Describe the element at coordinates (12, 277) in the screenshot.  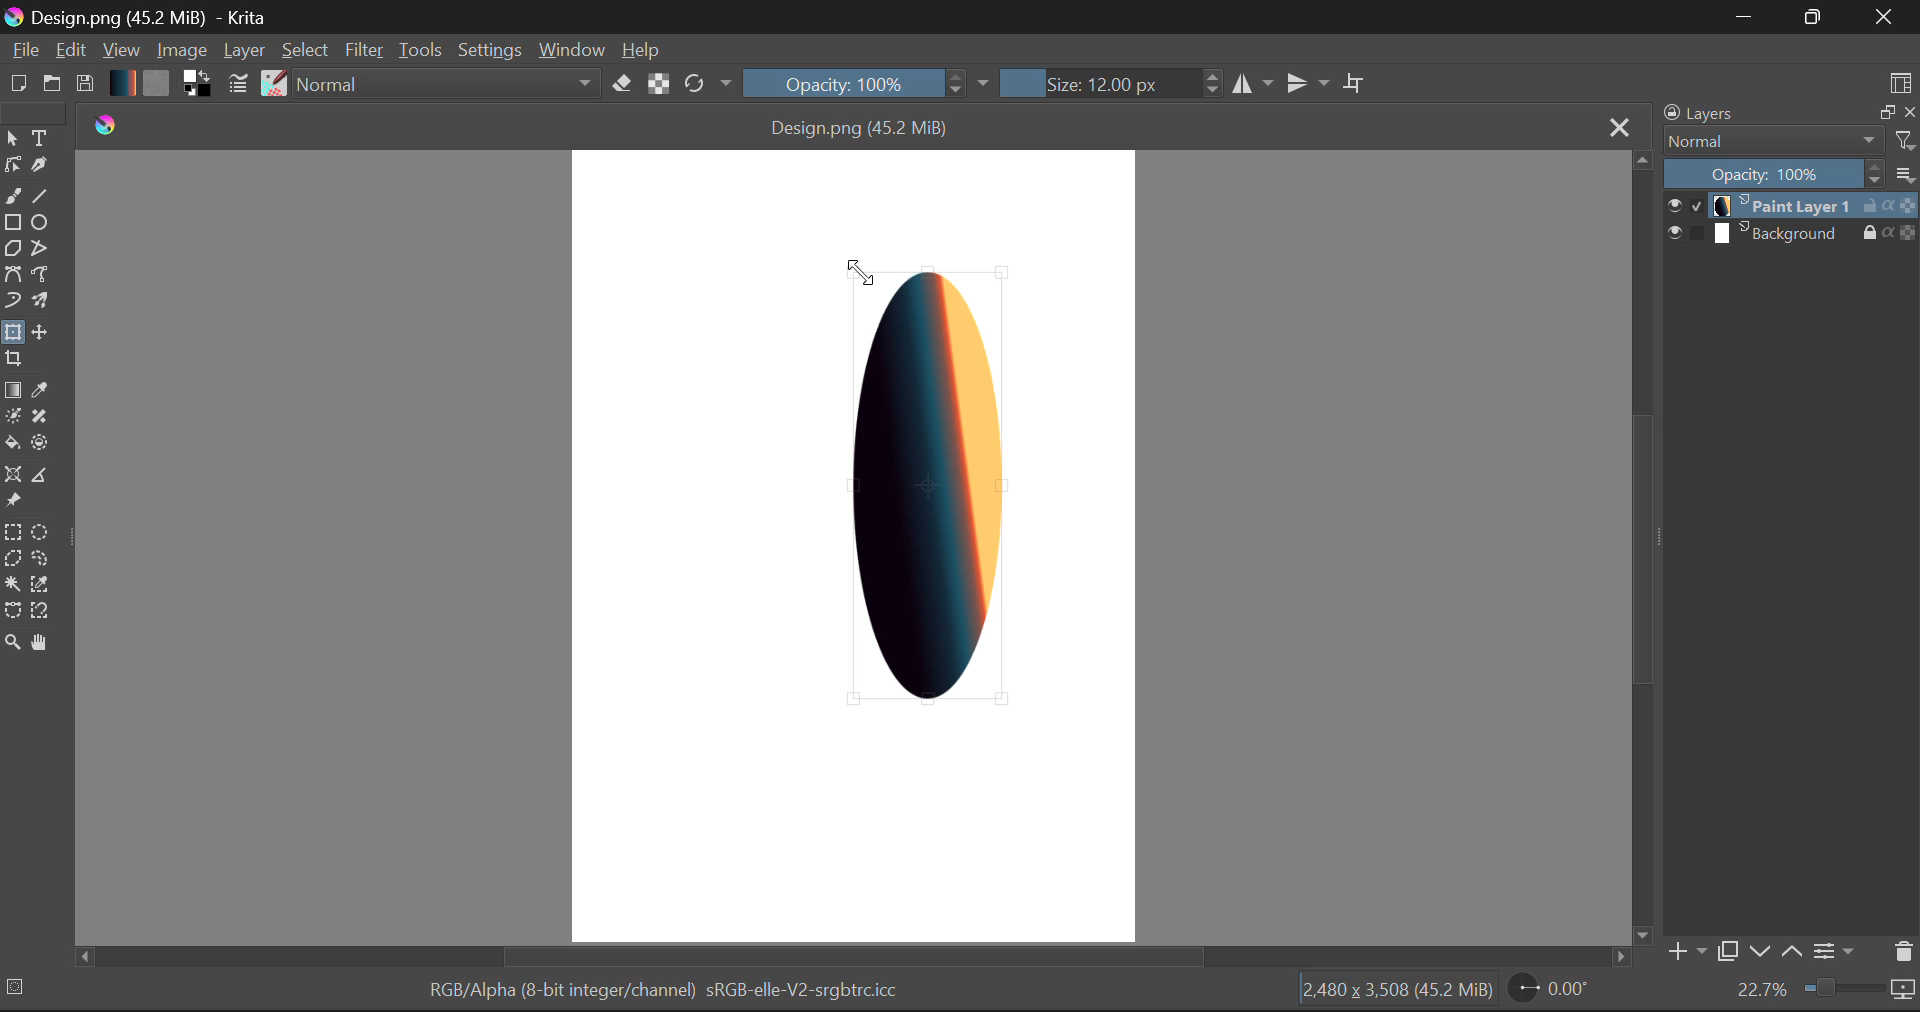
I see `Bezier Curve` at that location.